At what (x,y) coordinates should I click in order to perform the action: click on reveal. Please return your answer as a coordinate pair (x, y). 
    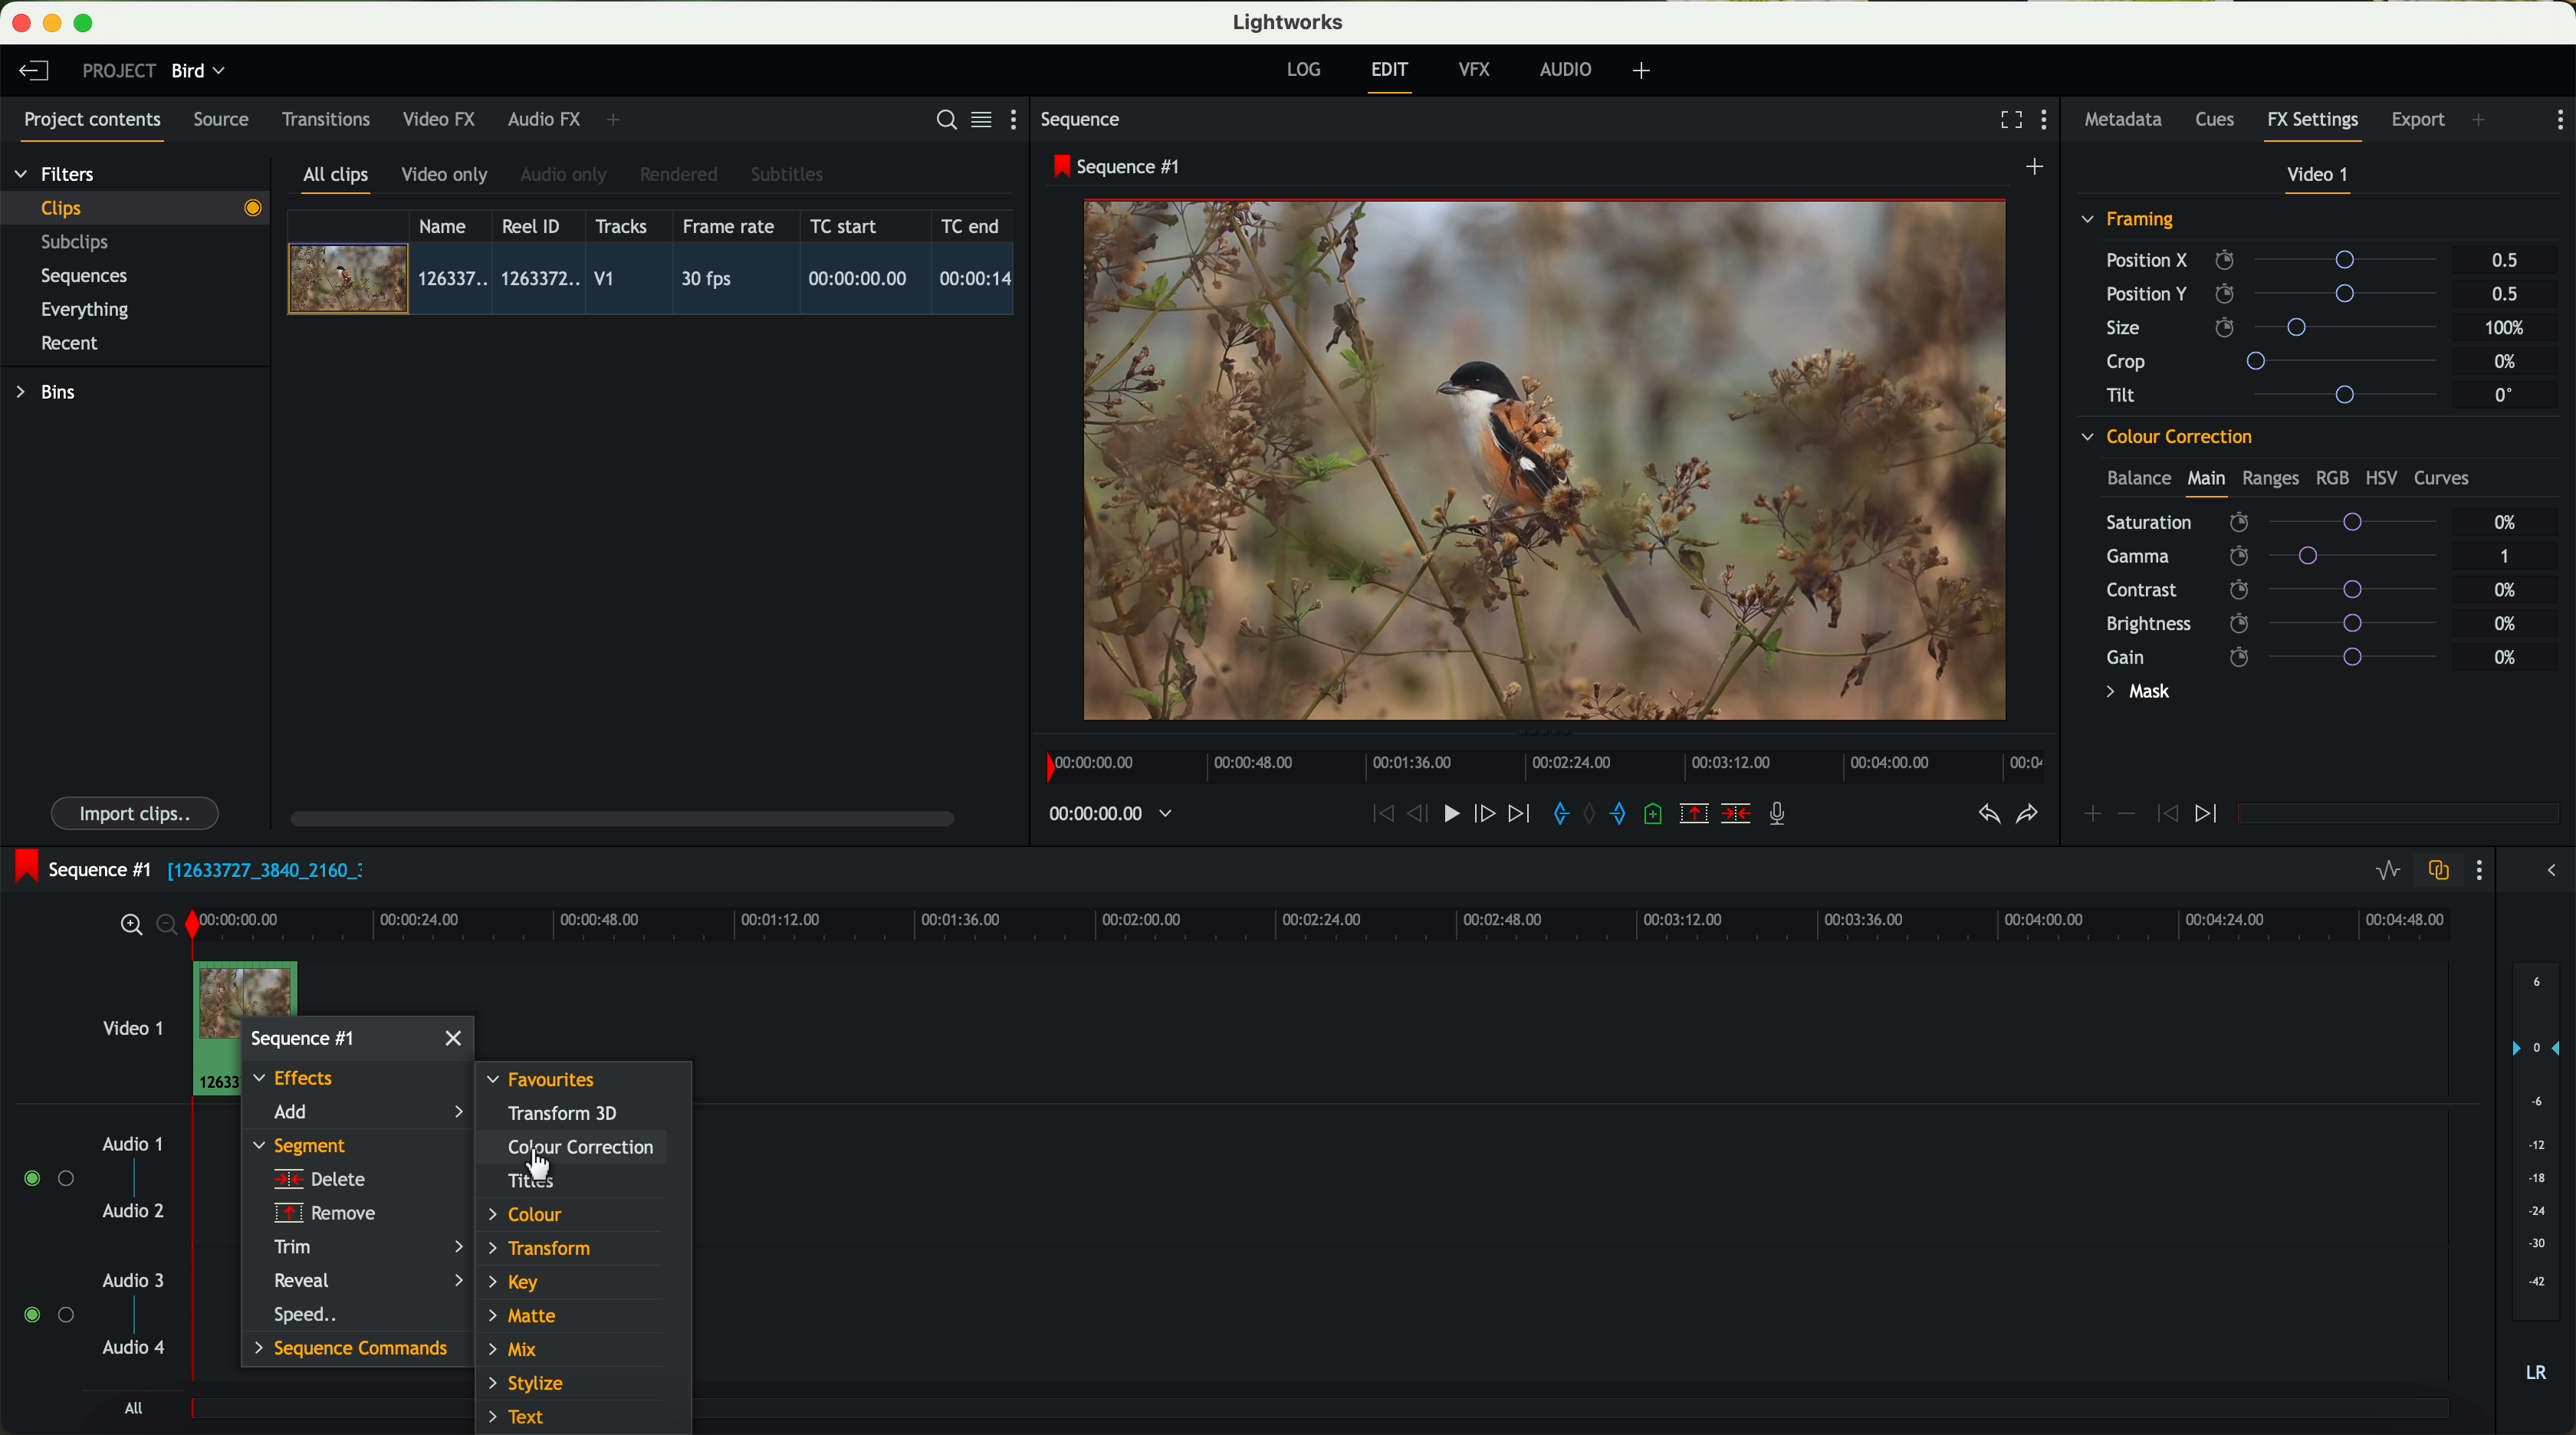
    Looking at the image, I should click on (372, 1279).